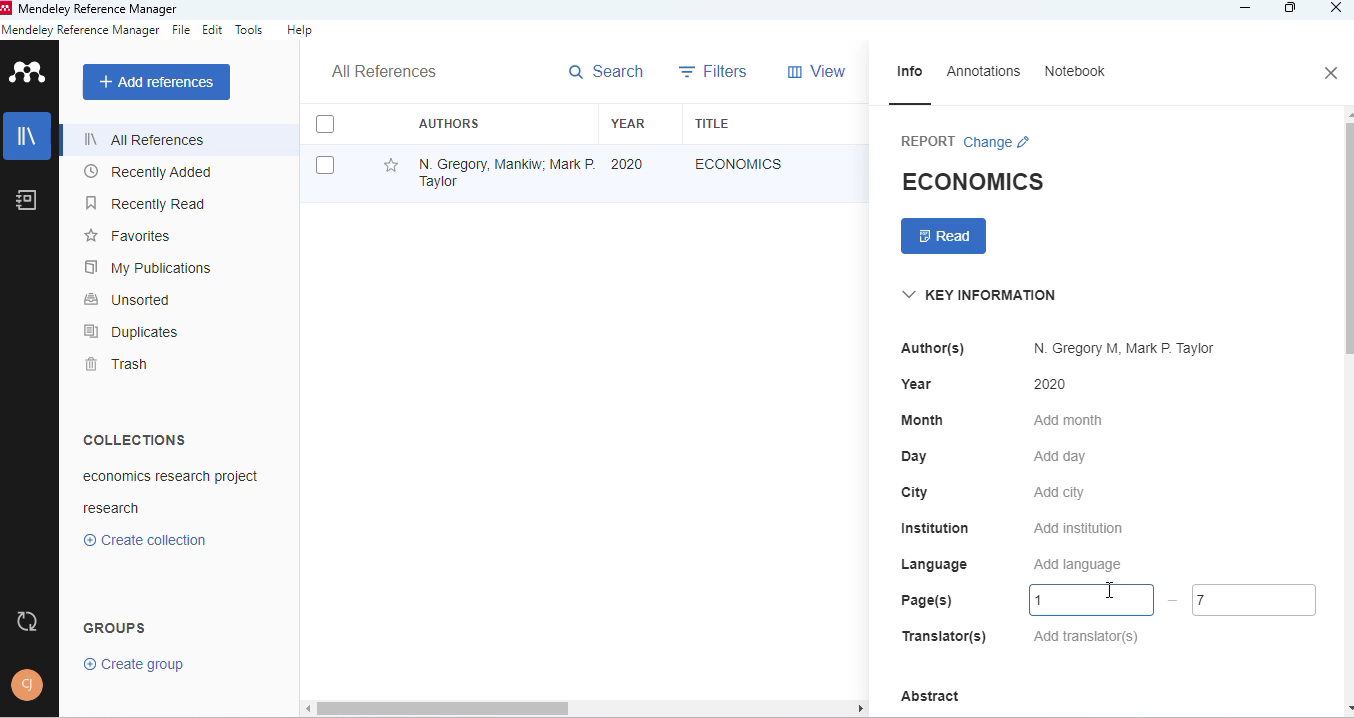 The height and width of the screenshot is (718, 1354). I want to click on view, so click(816, 71).